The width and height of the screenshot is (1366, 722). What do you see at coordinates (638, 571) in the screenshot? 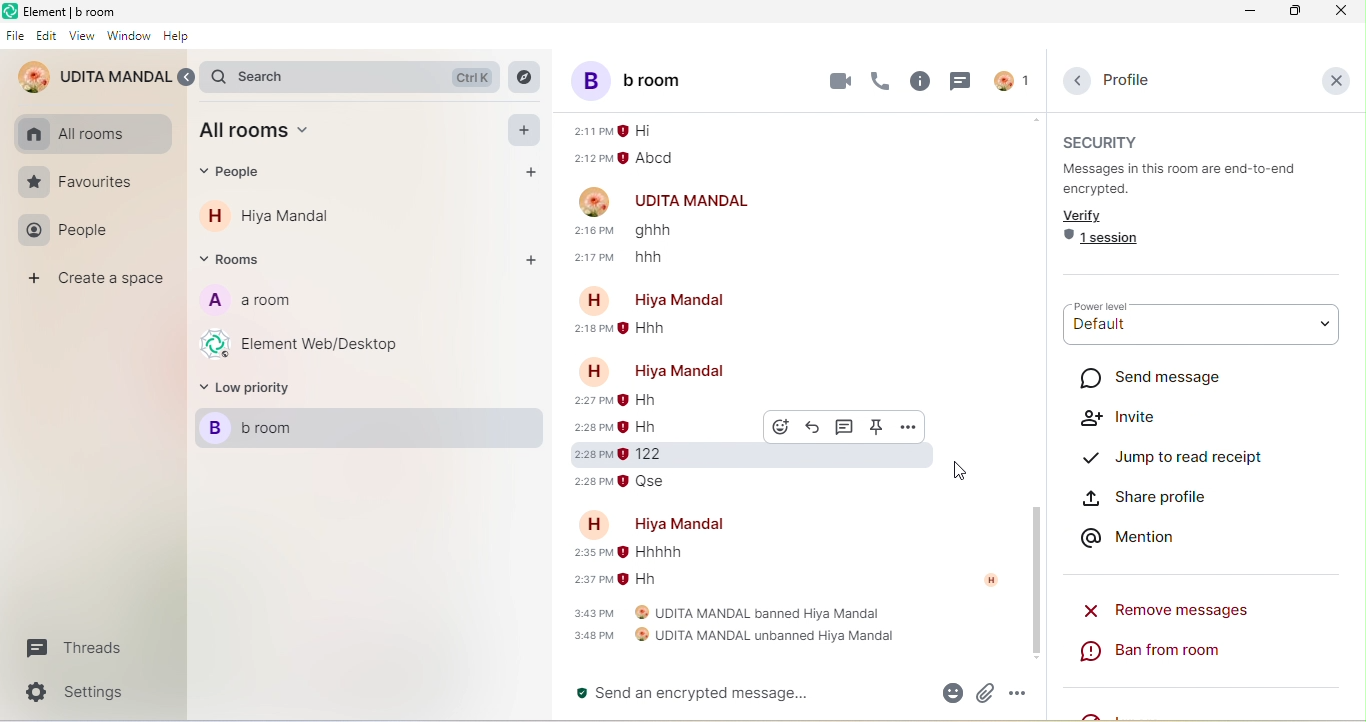
I see `older message of hiya mandal` at bounding box center [638, 571].